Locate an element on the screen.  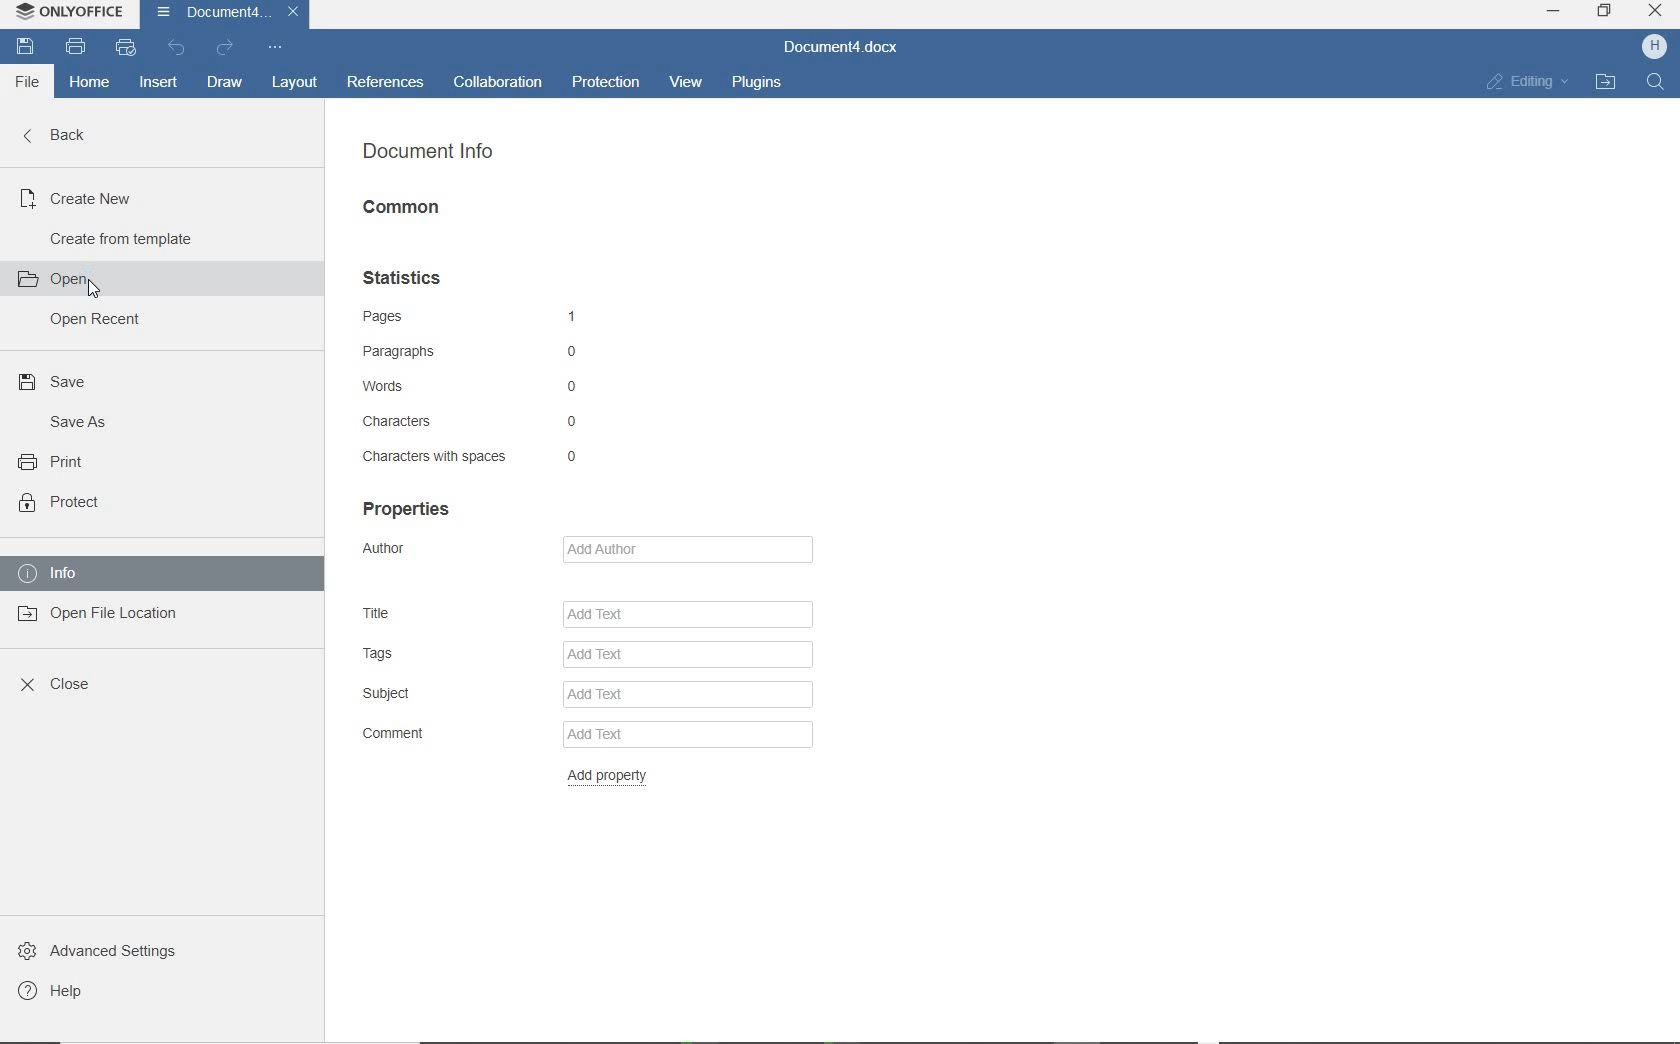
print is located at coordinates (52, 463).